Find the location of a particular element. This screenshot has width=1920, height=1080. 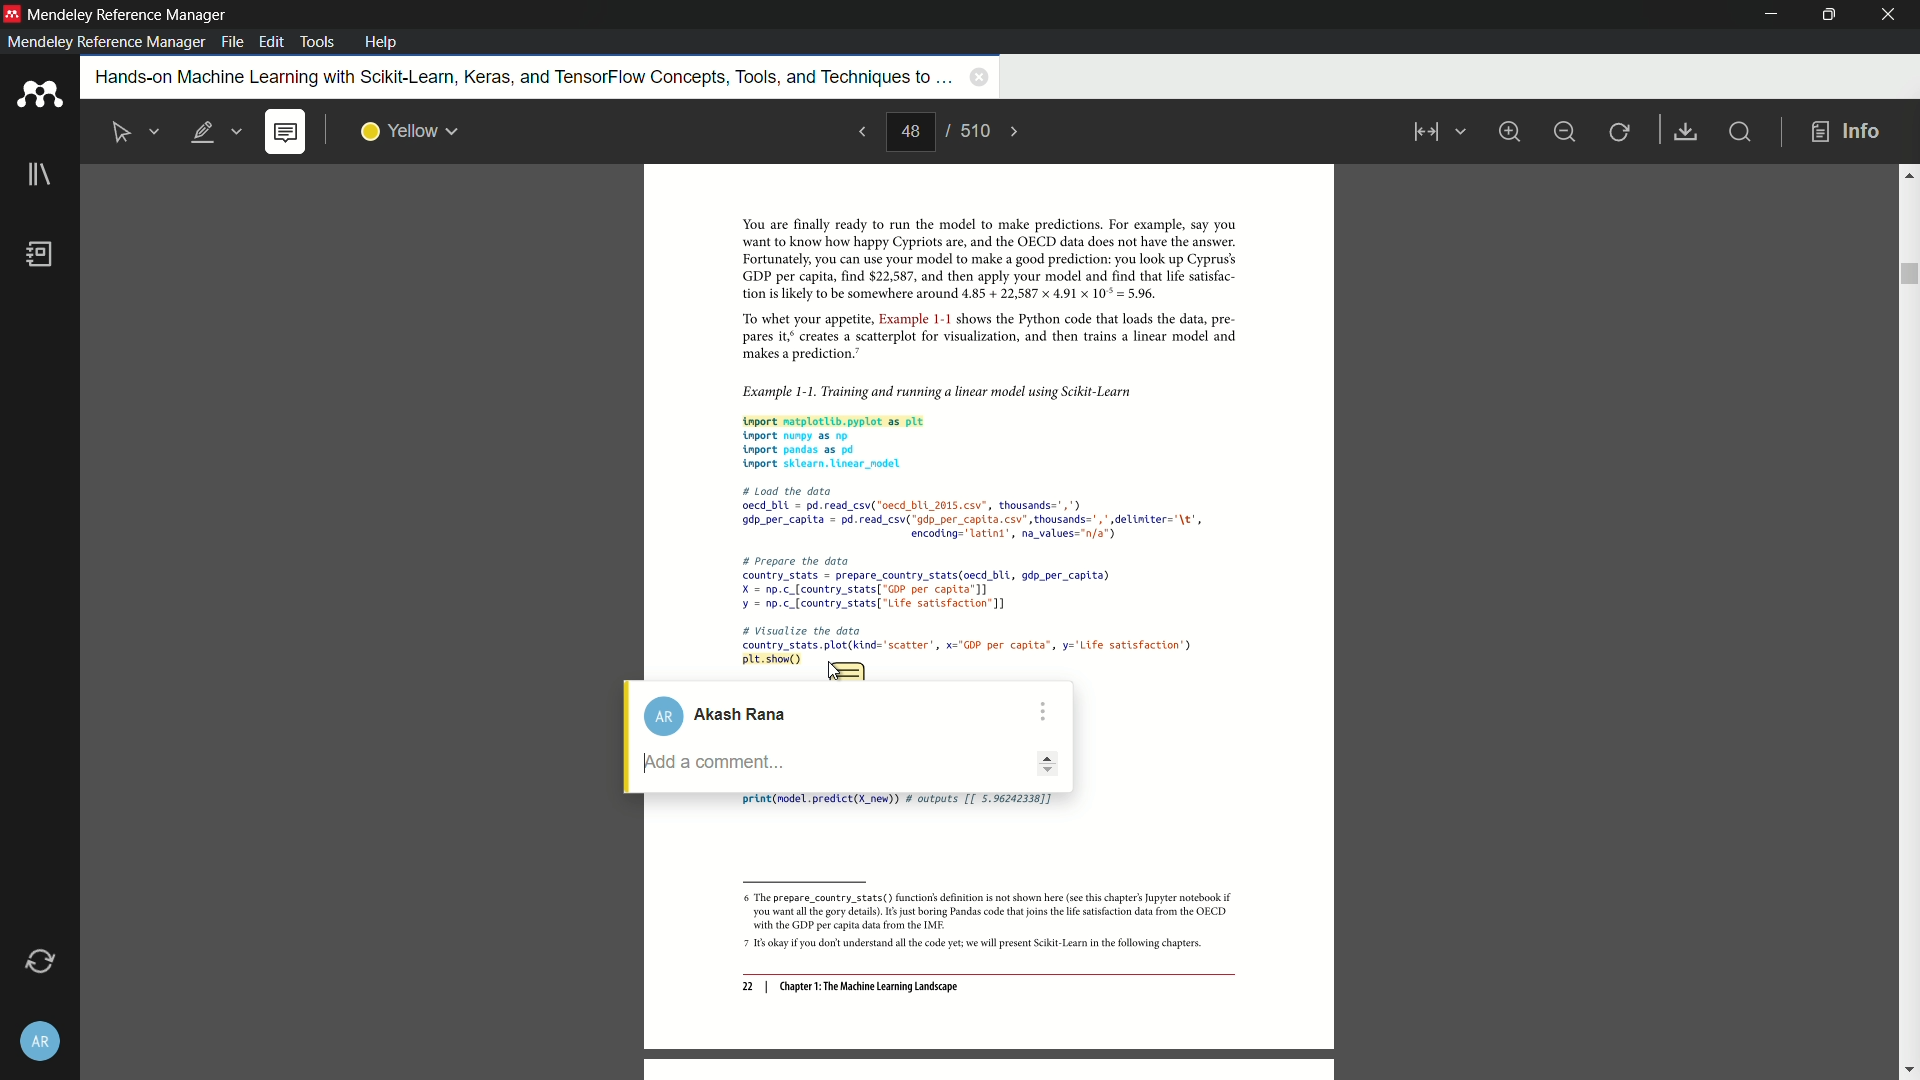

help menu is located at coordinates (381, 42).